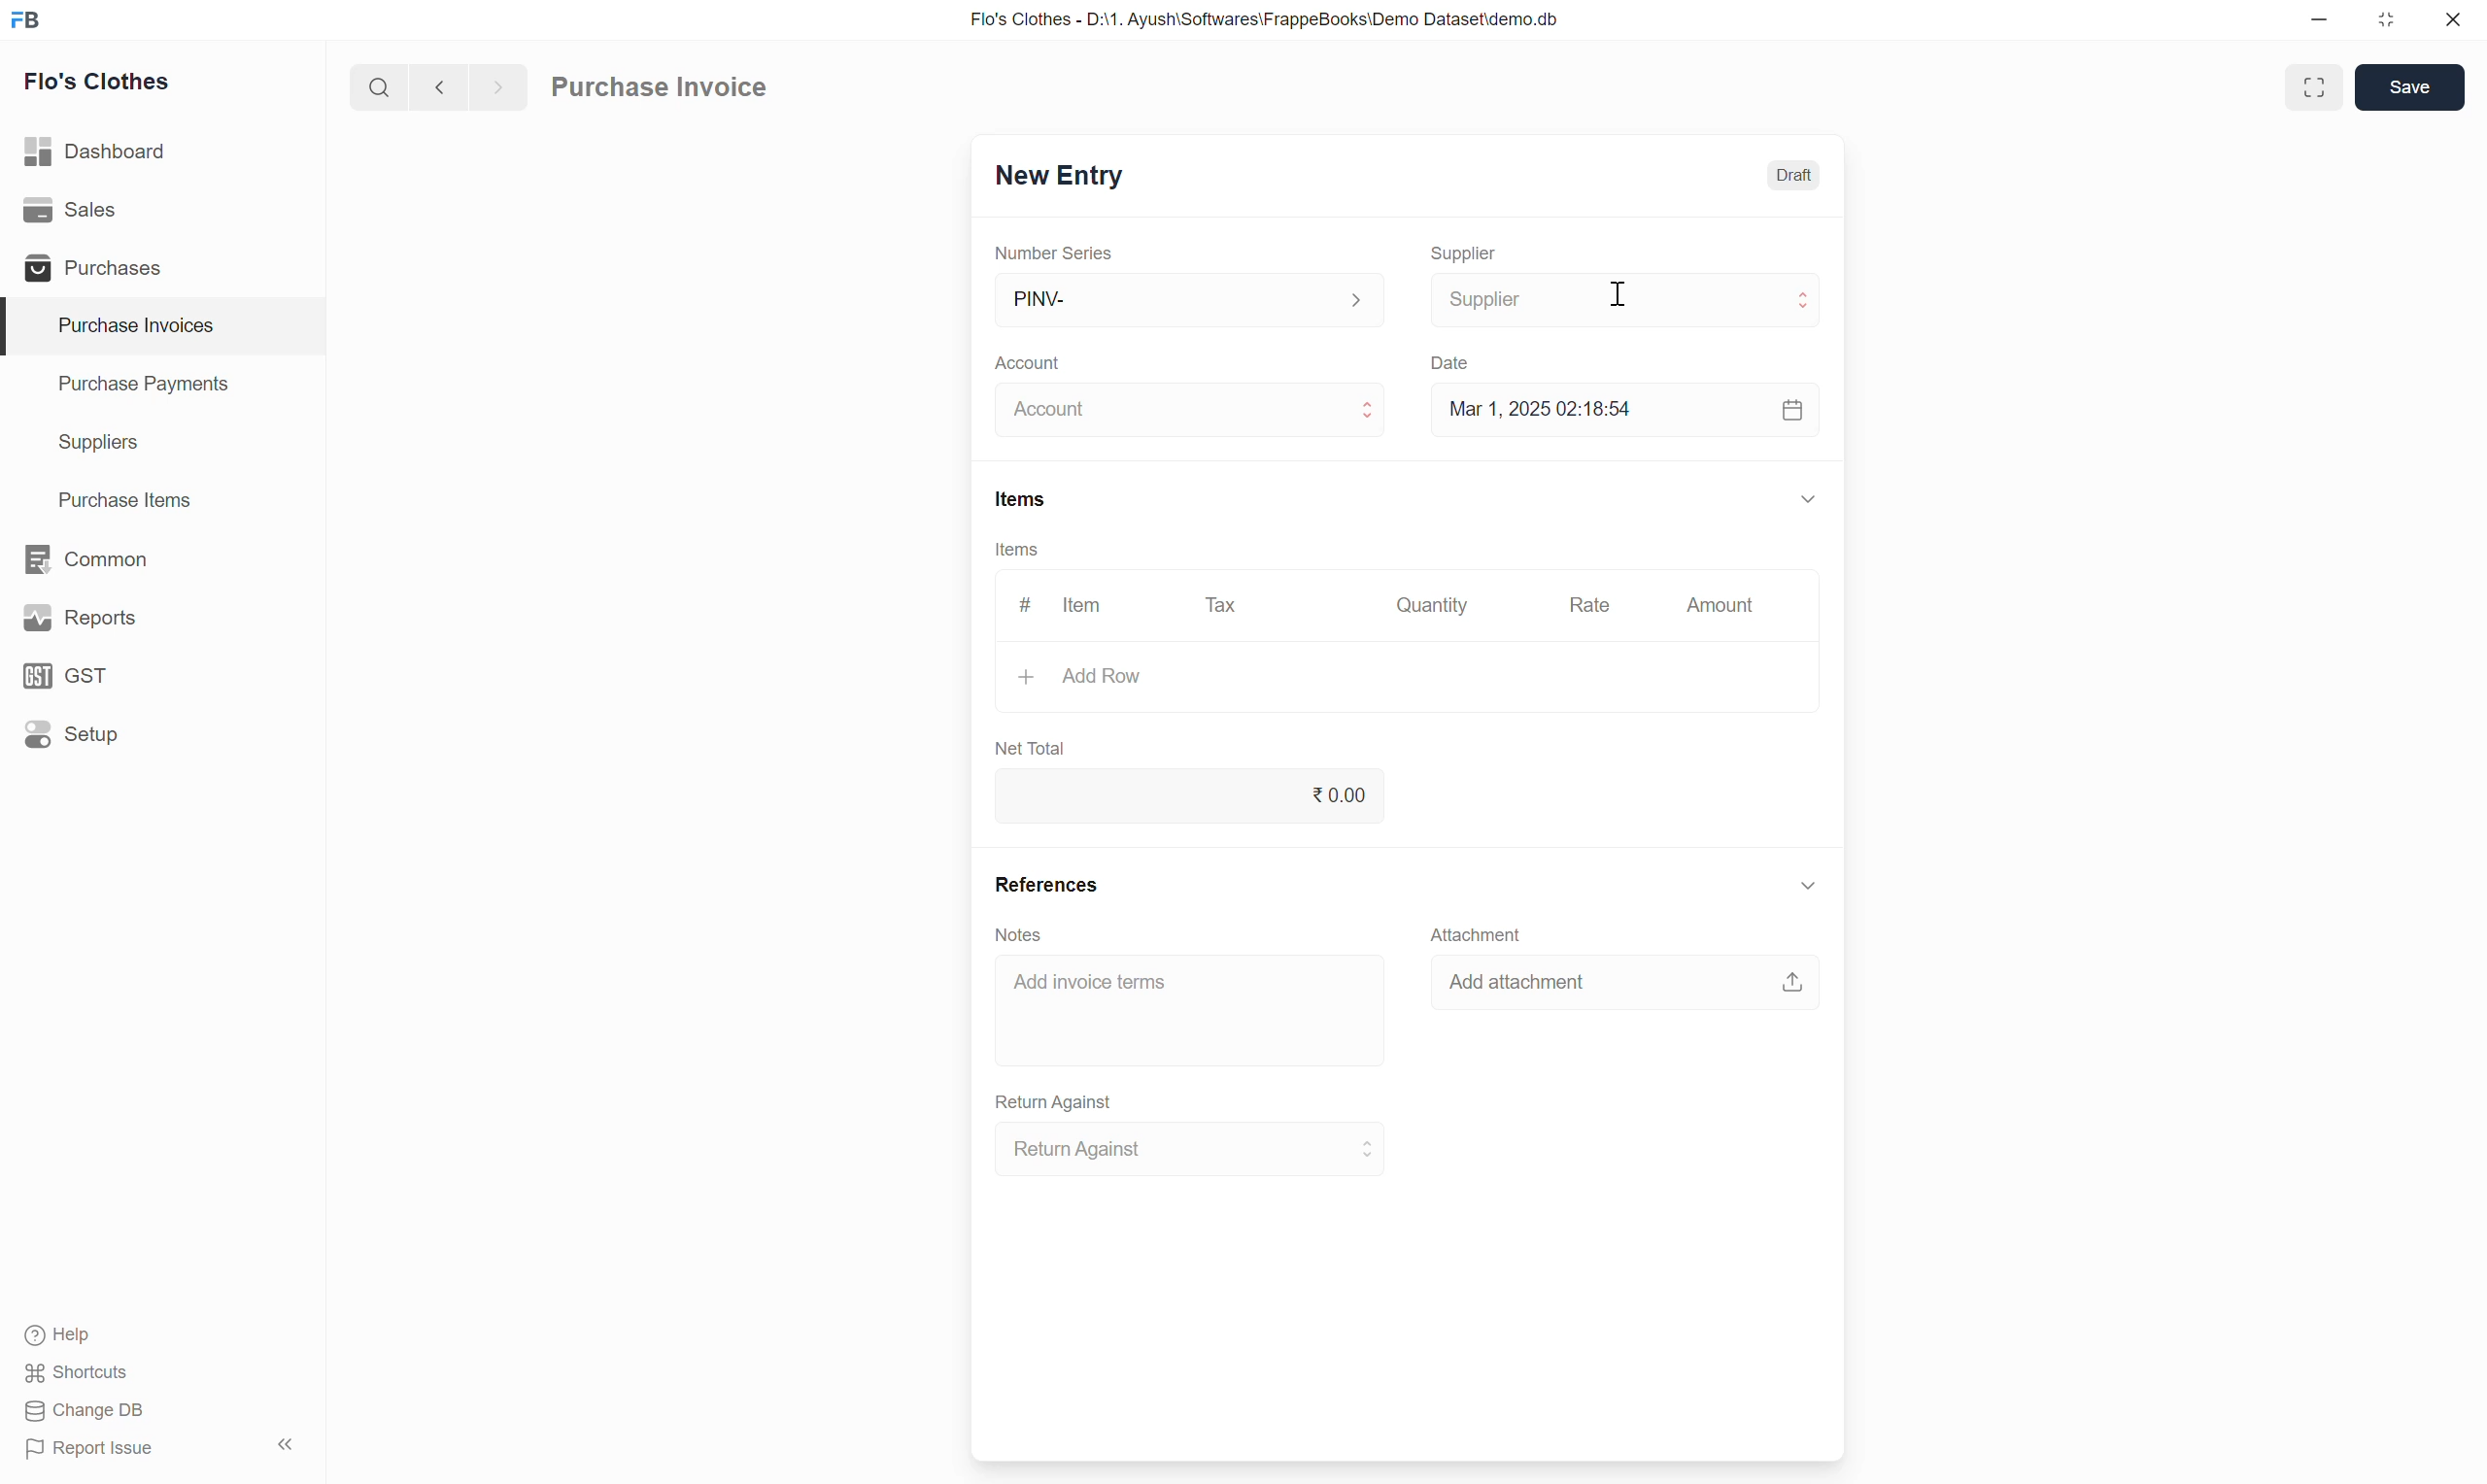  Describe the element at coordinates (77, 1373) in the screenshot. I see `Shortcuts` at that location.